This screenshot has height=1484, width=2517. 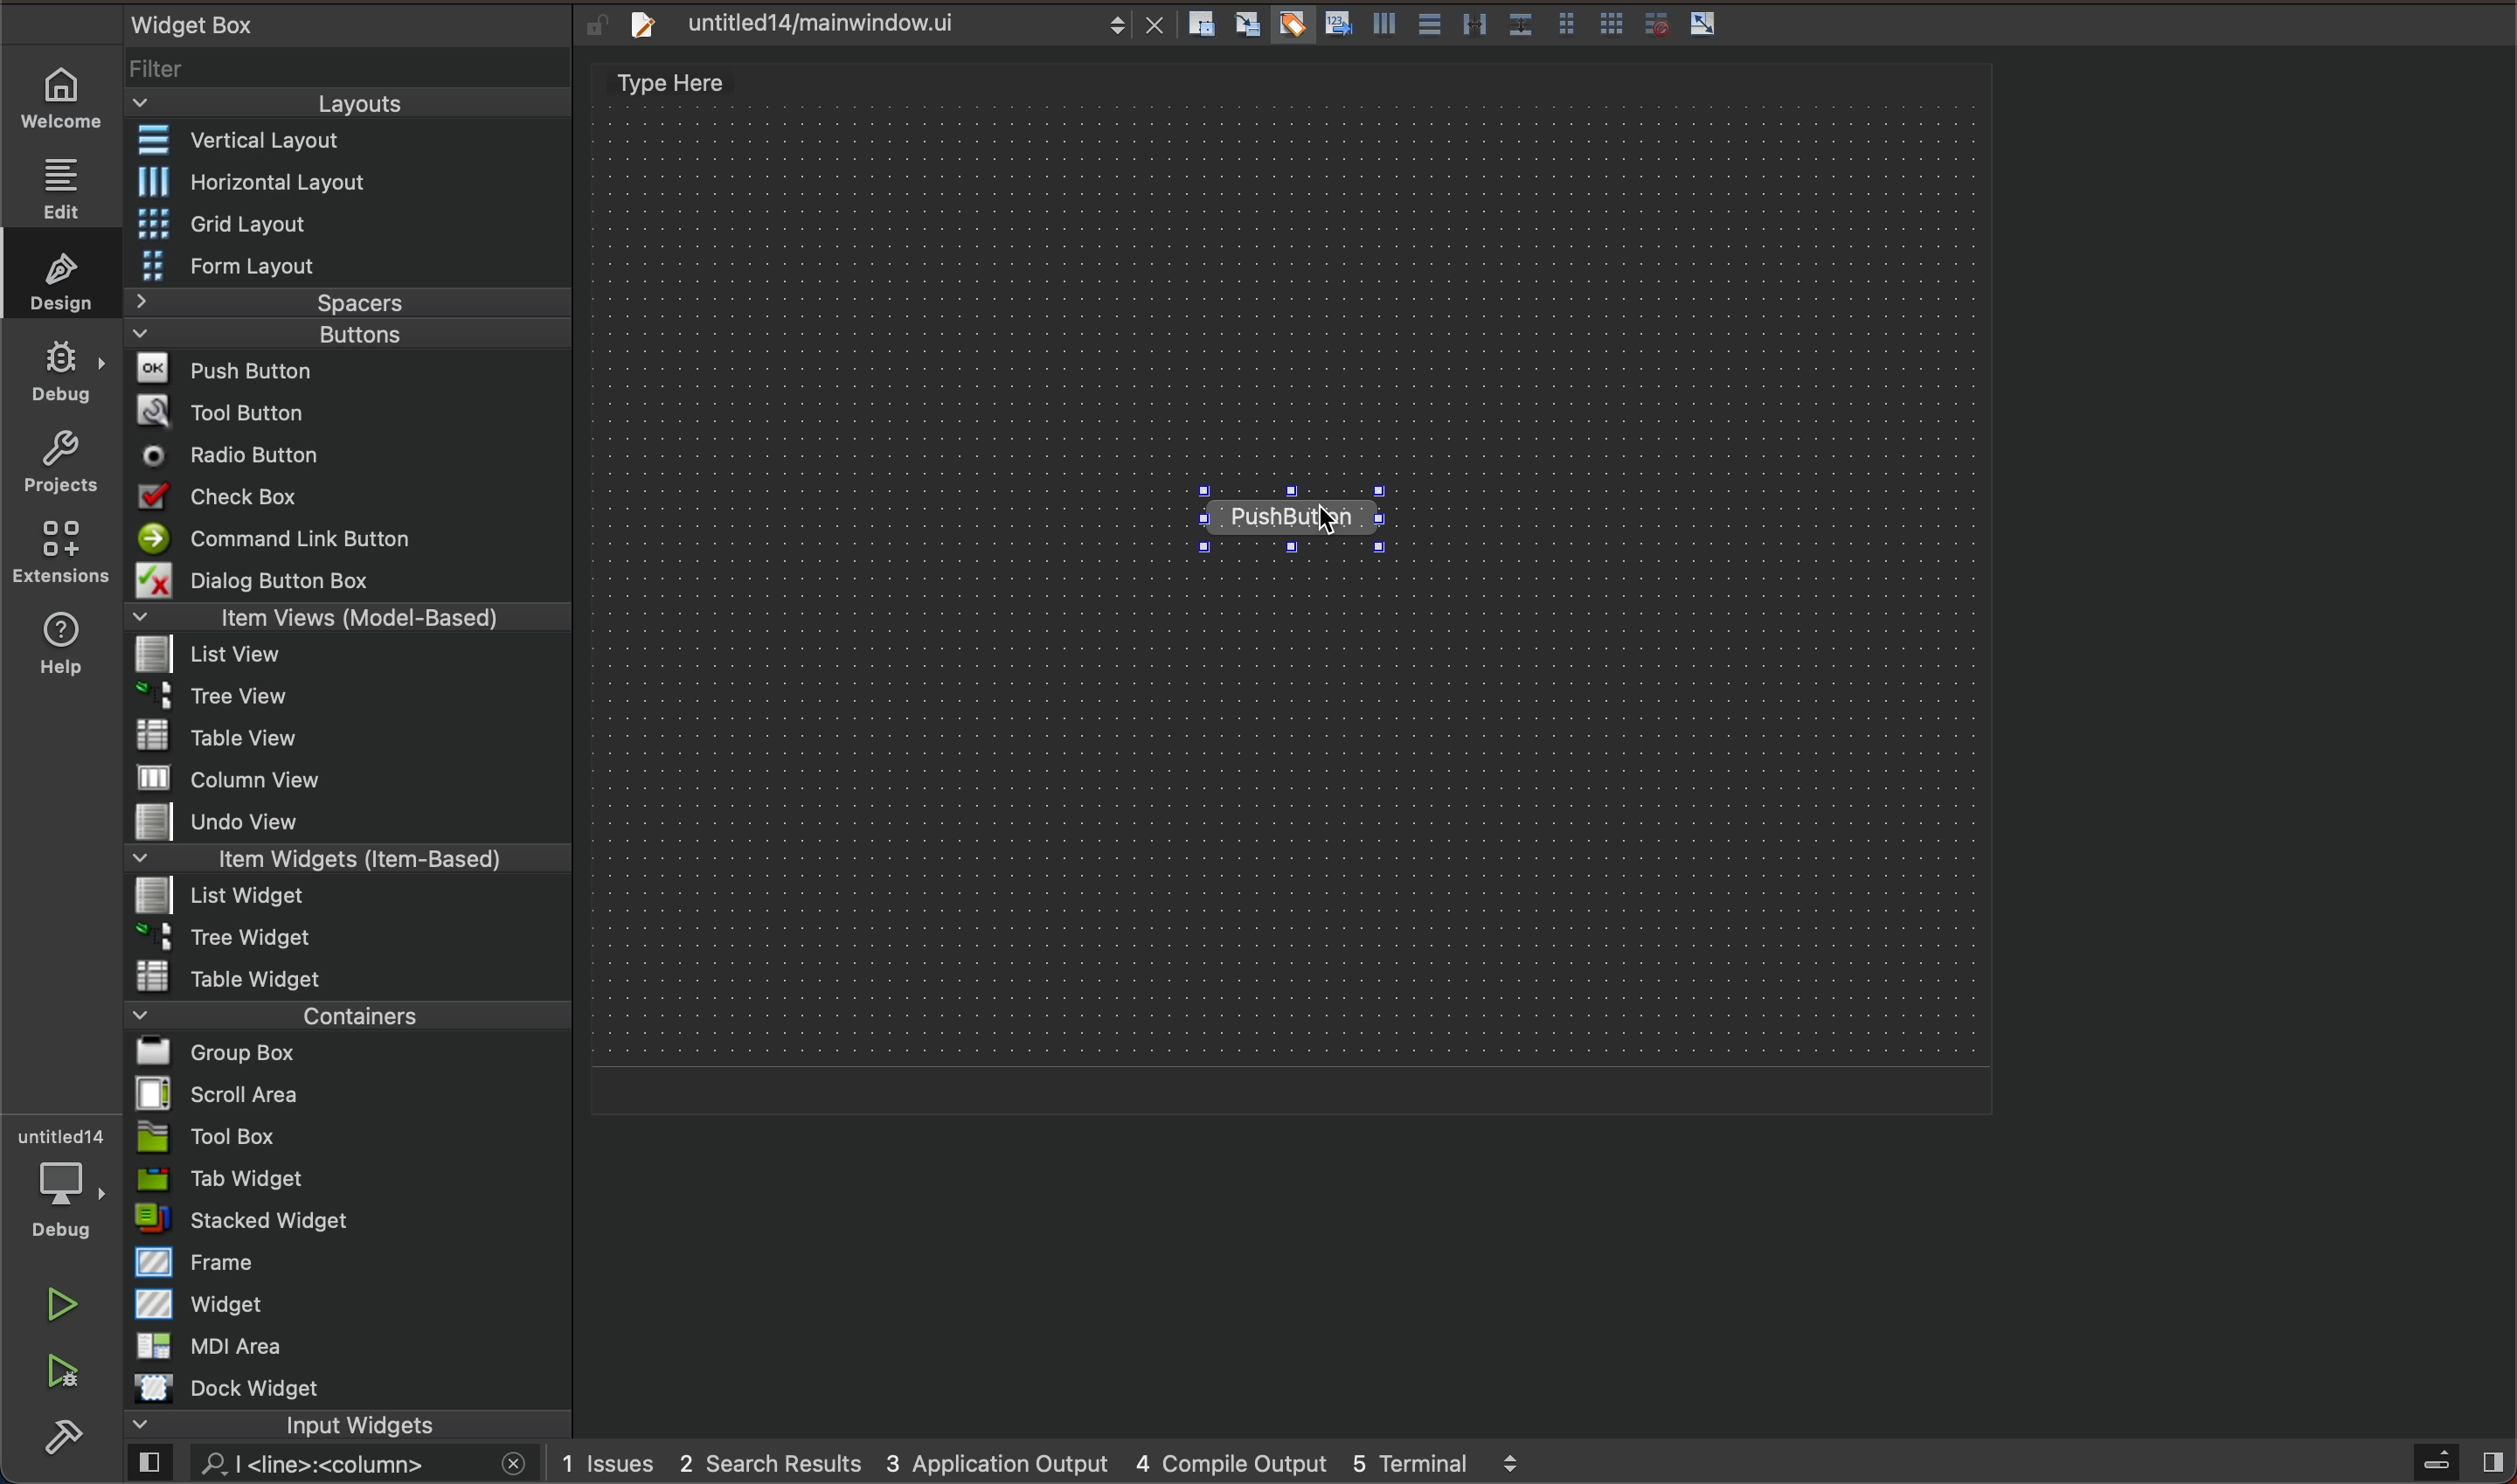 I want to click on buttons, so click(x=342, y=337).